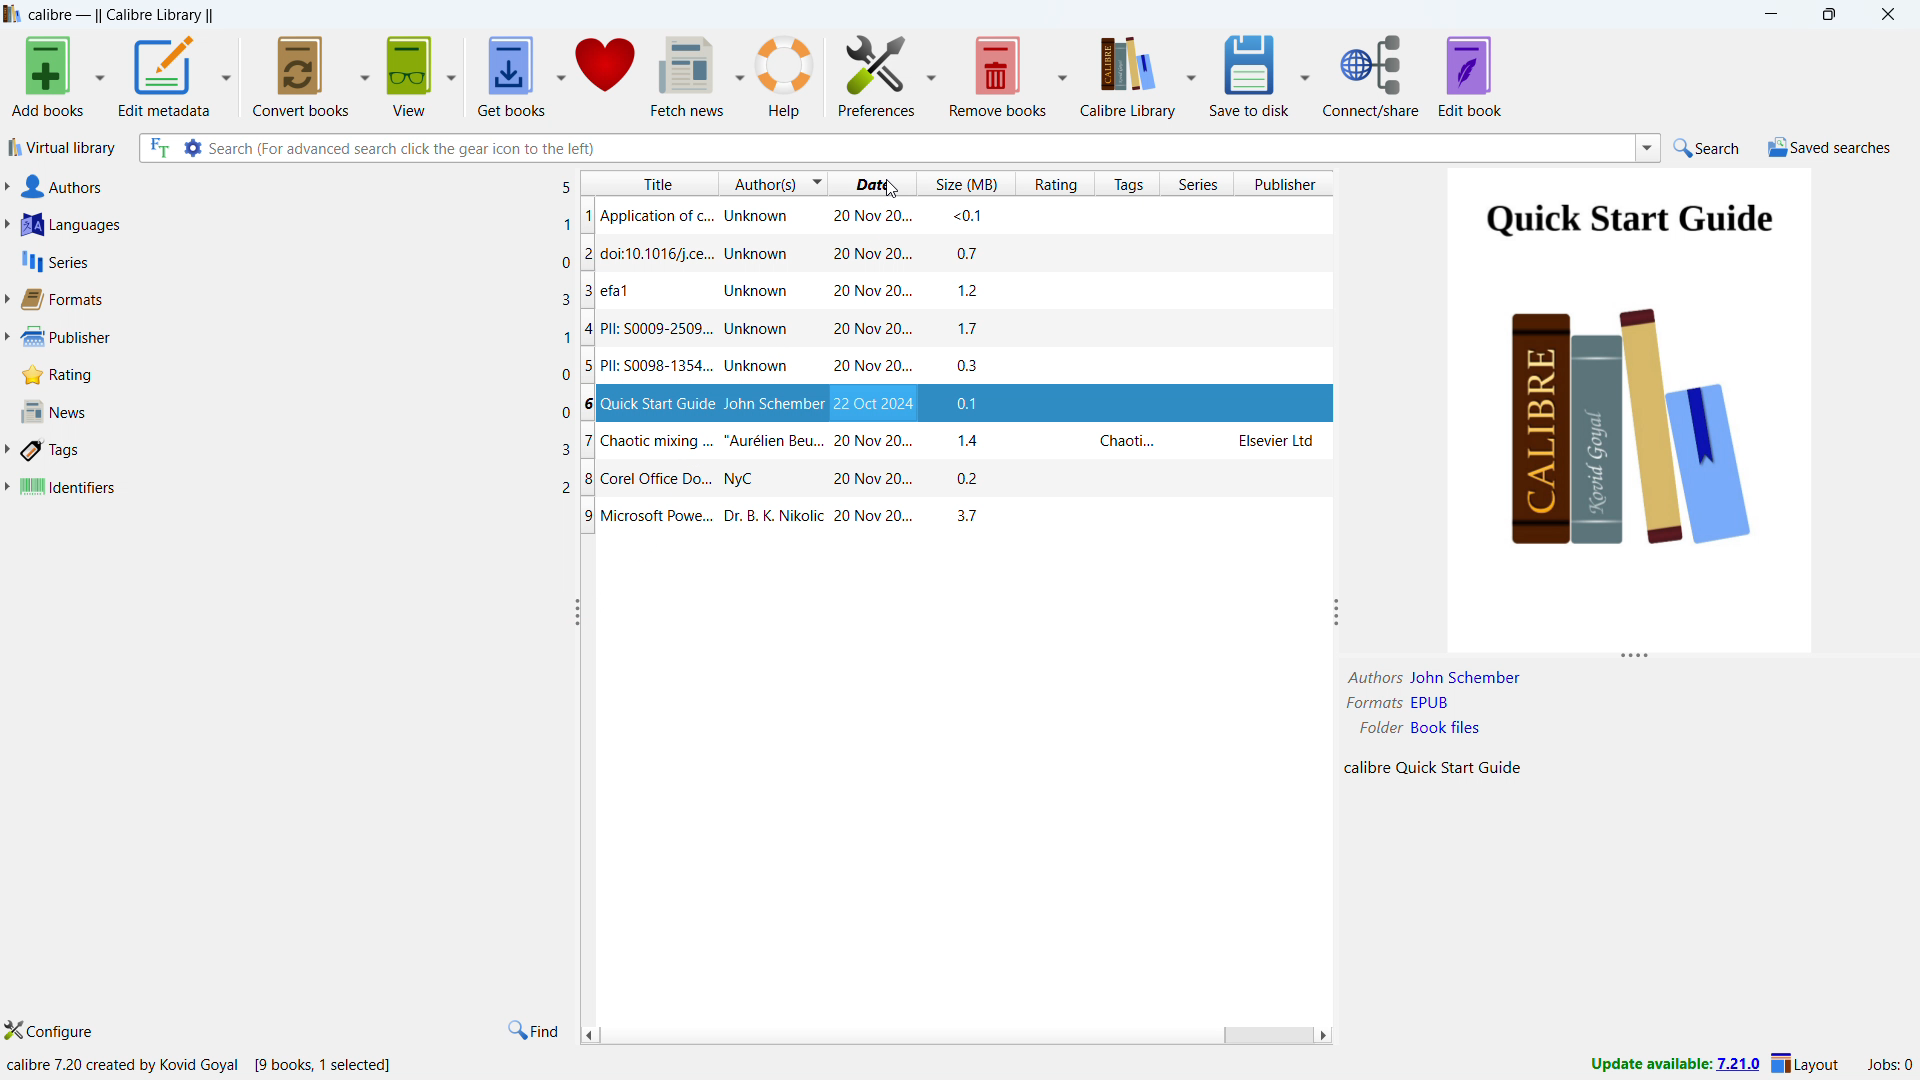 This screenshot has height=1080, width=1920. What do you see at coordinates (1368, 677) in the screenshot?
I see `Authors` at bounding box center [1368, 677].